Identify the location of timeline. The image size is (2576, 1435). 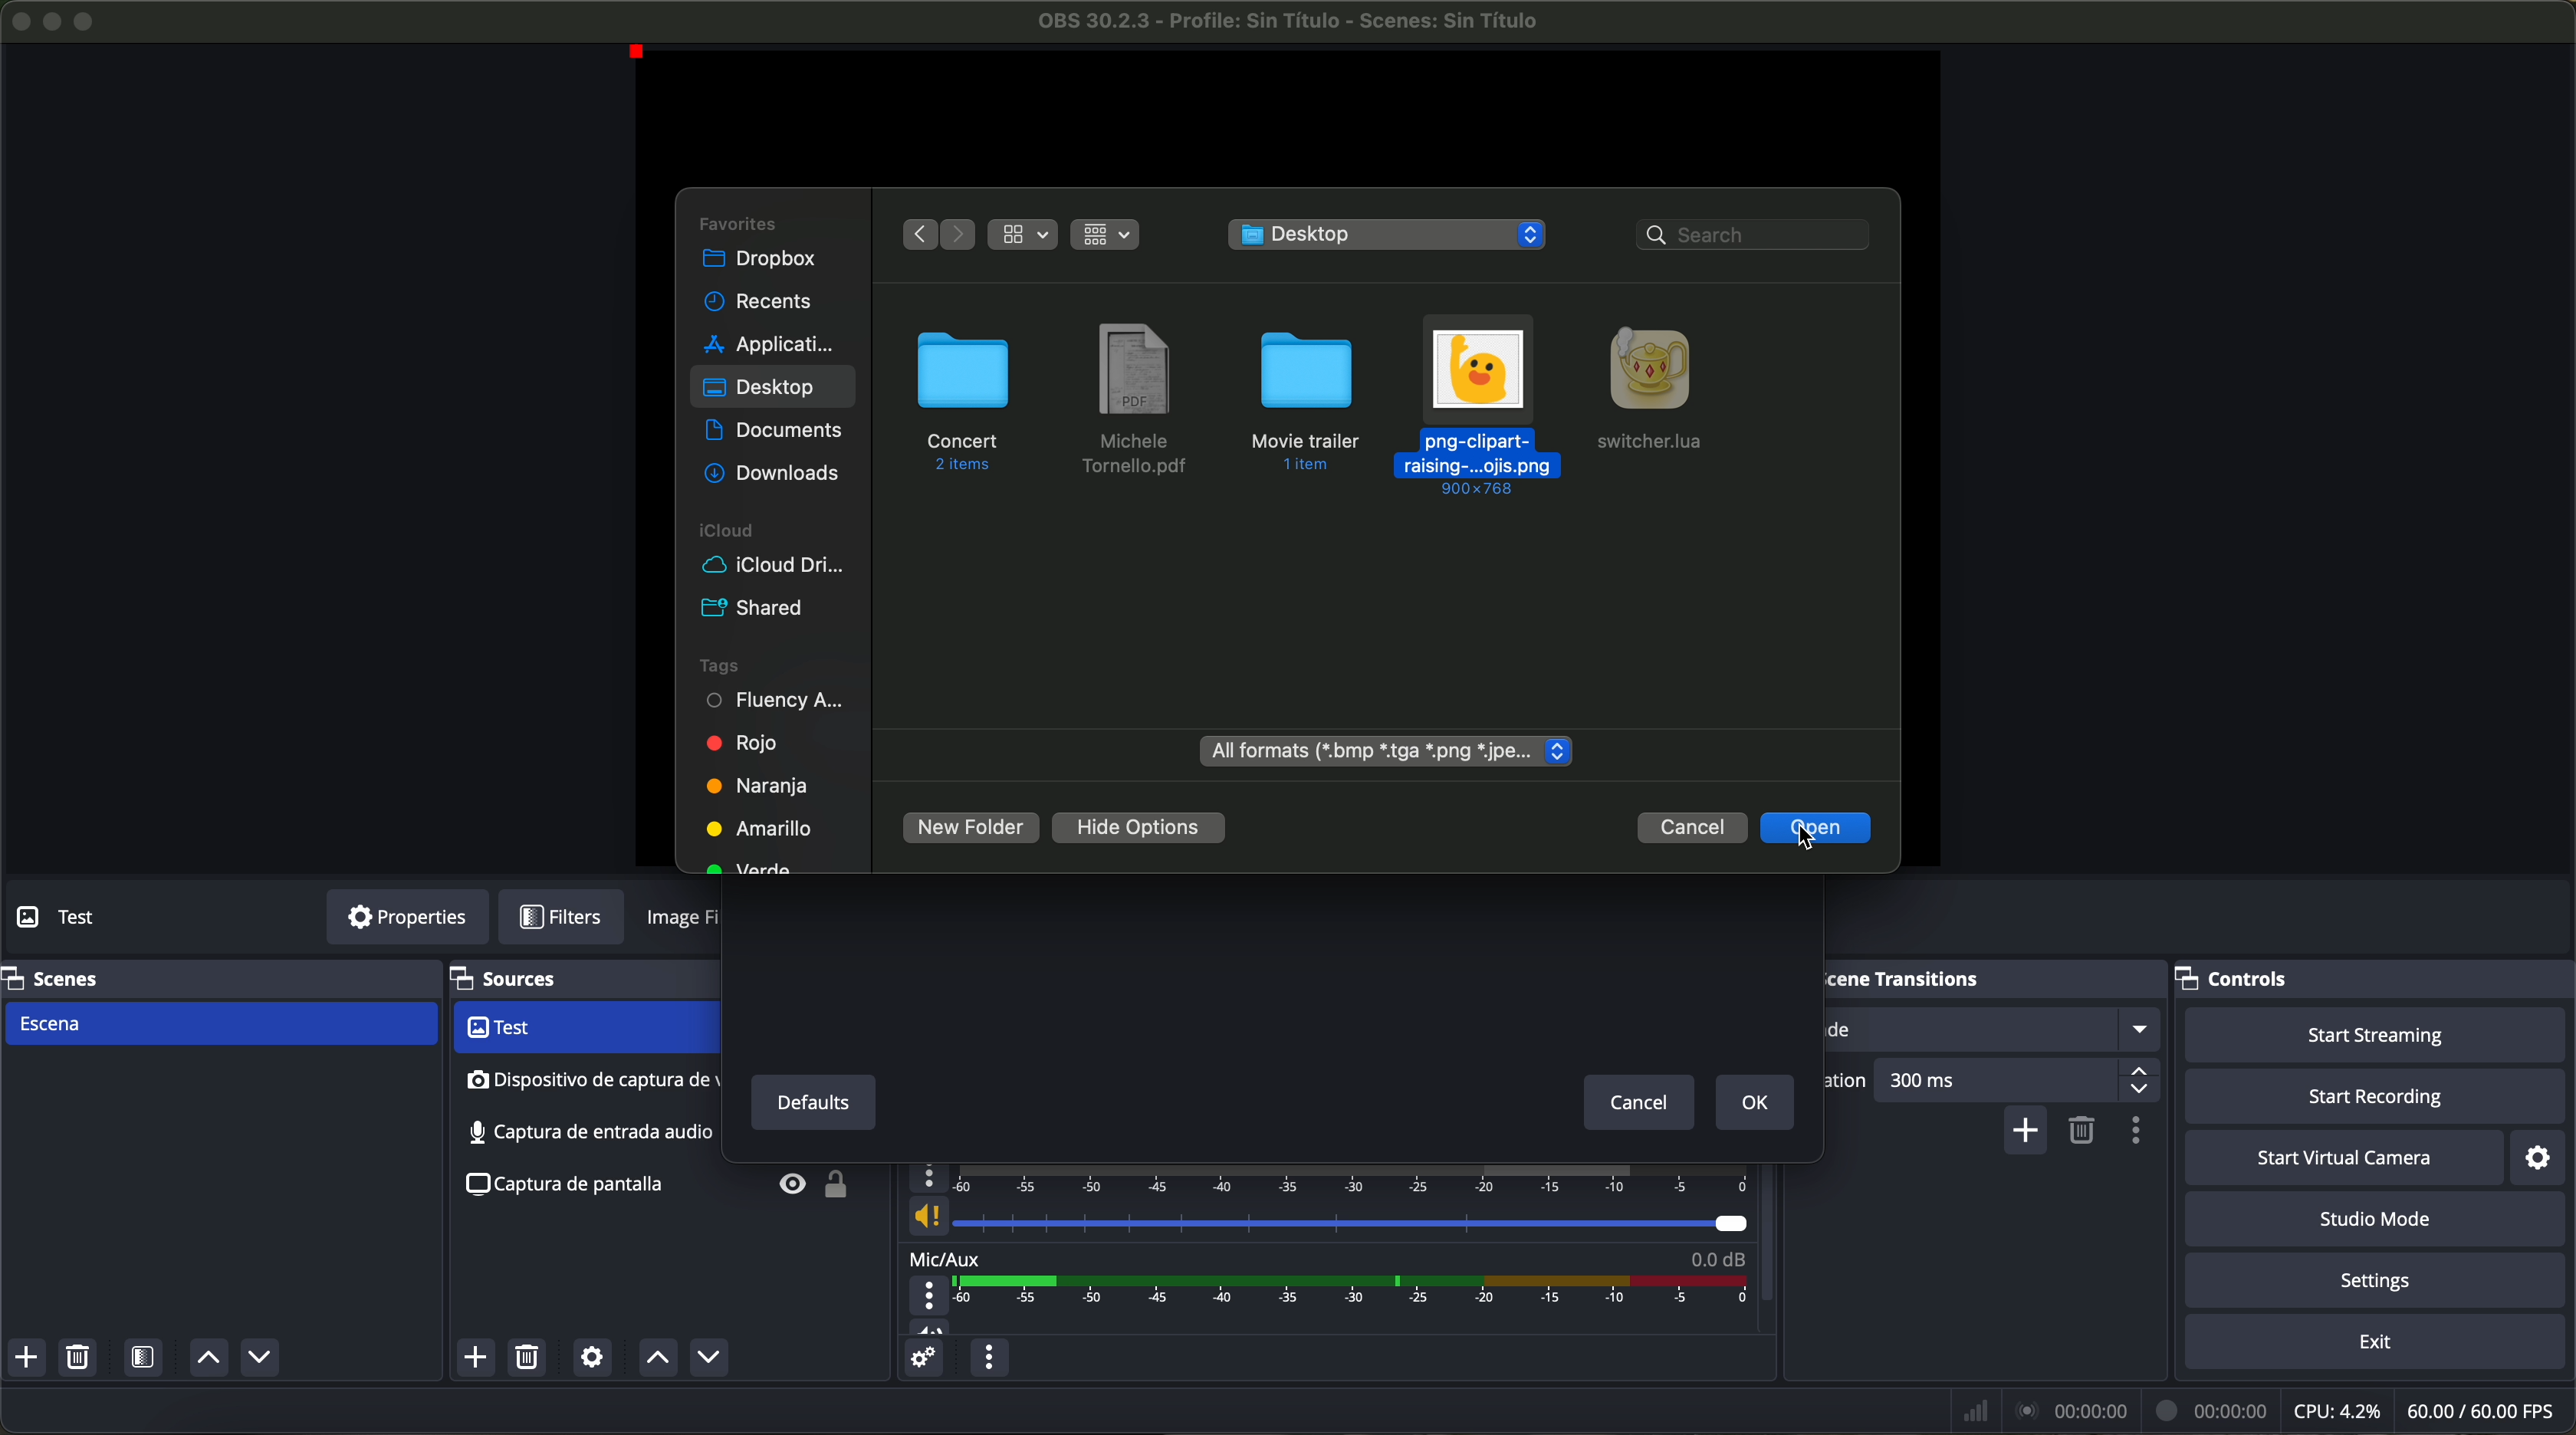
(1358, 1291).